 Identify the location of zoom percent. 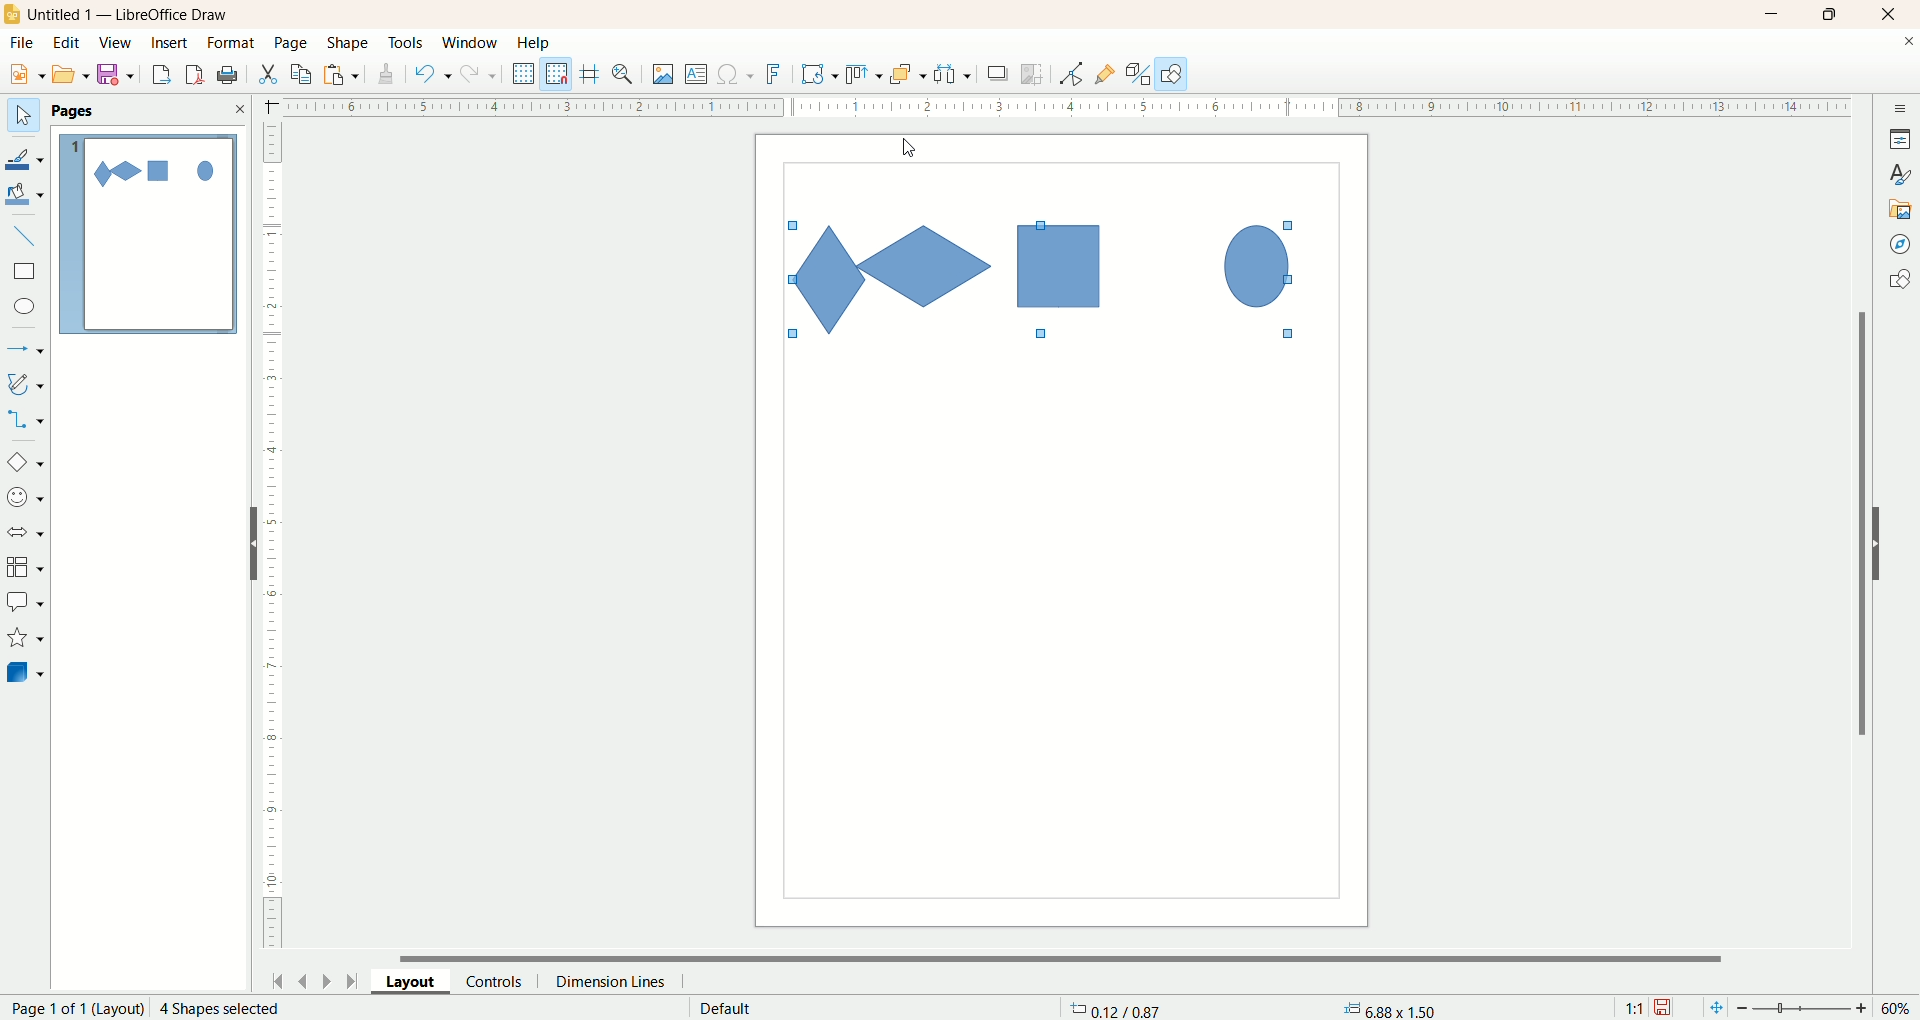
(1898, 1008).